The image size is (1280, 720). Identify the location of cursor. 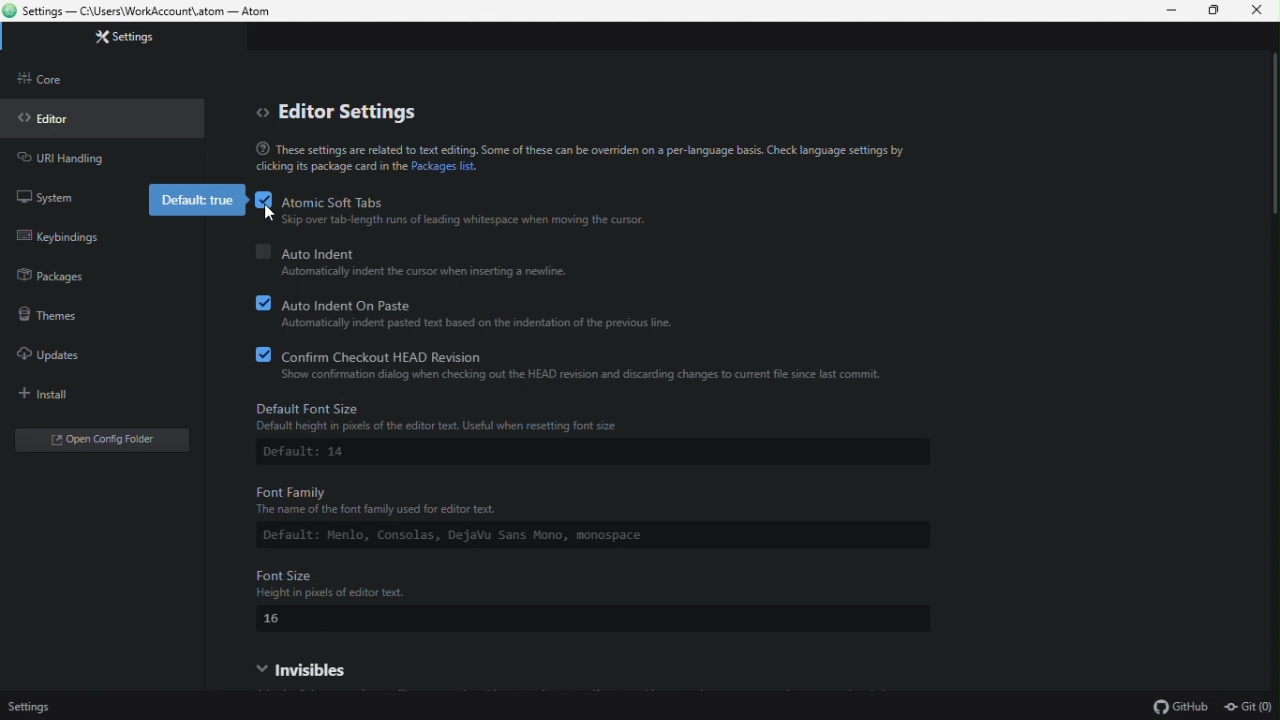
(272, 213).